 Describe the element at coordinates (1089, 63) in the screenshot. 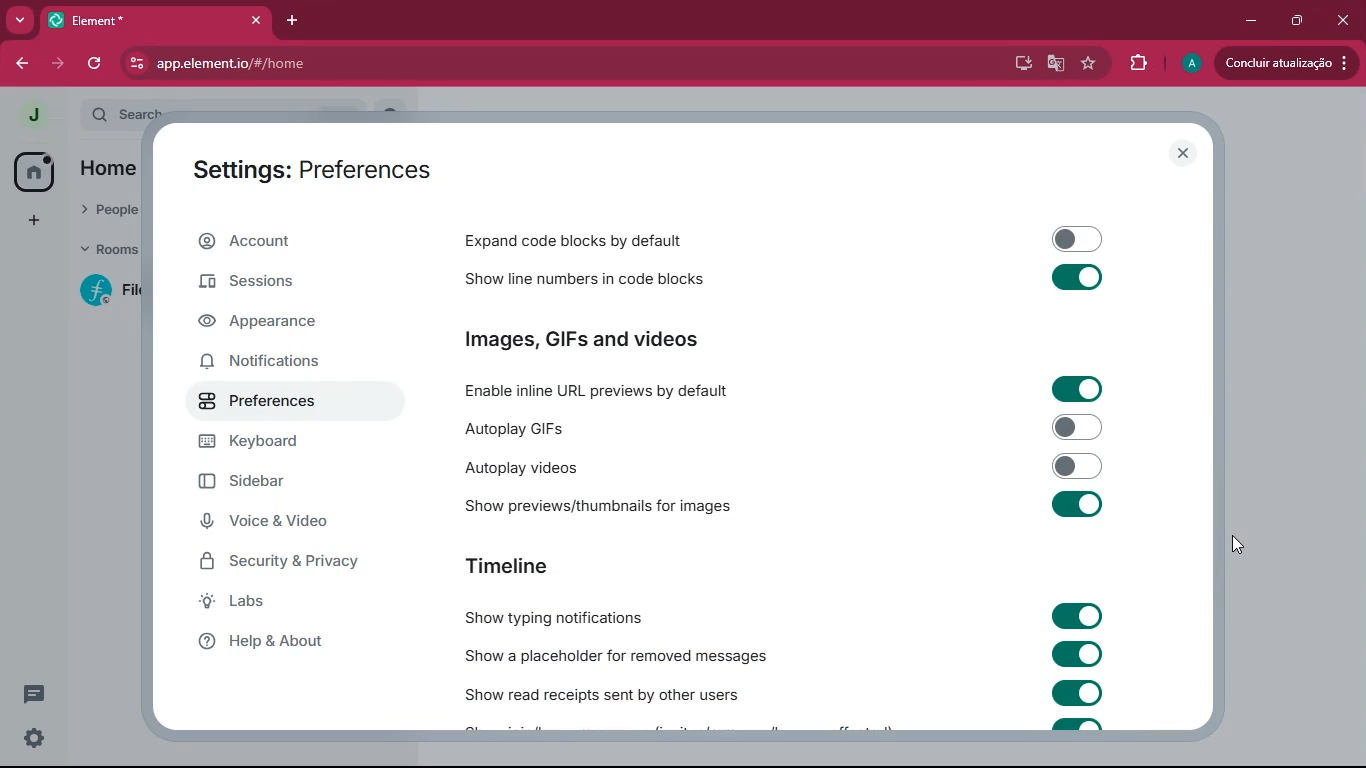

I see `favourite` at that location.